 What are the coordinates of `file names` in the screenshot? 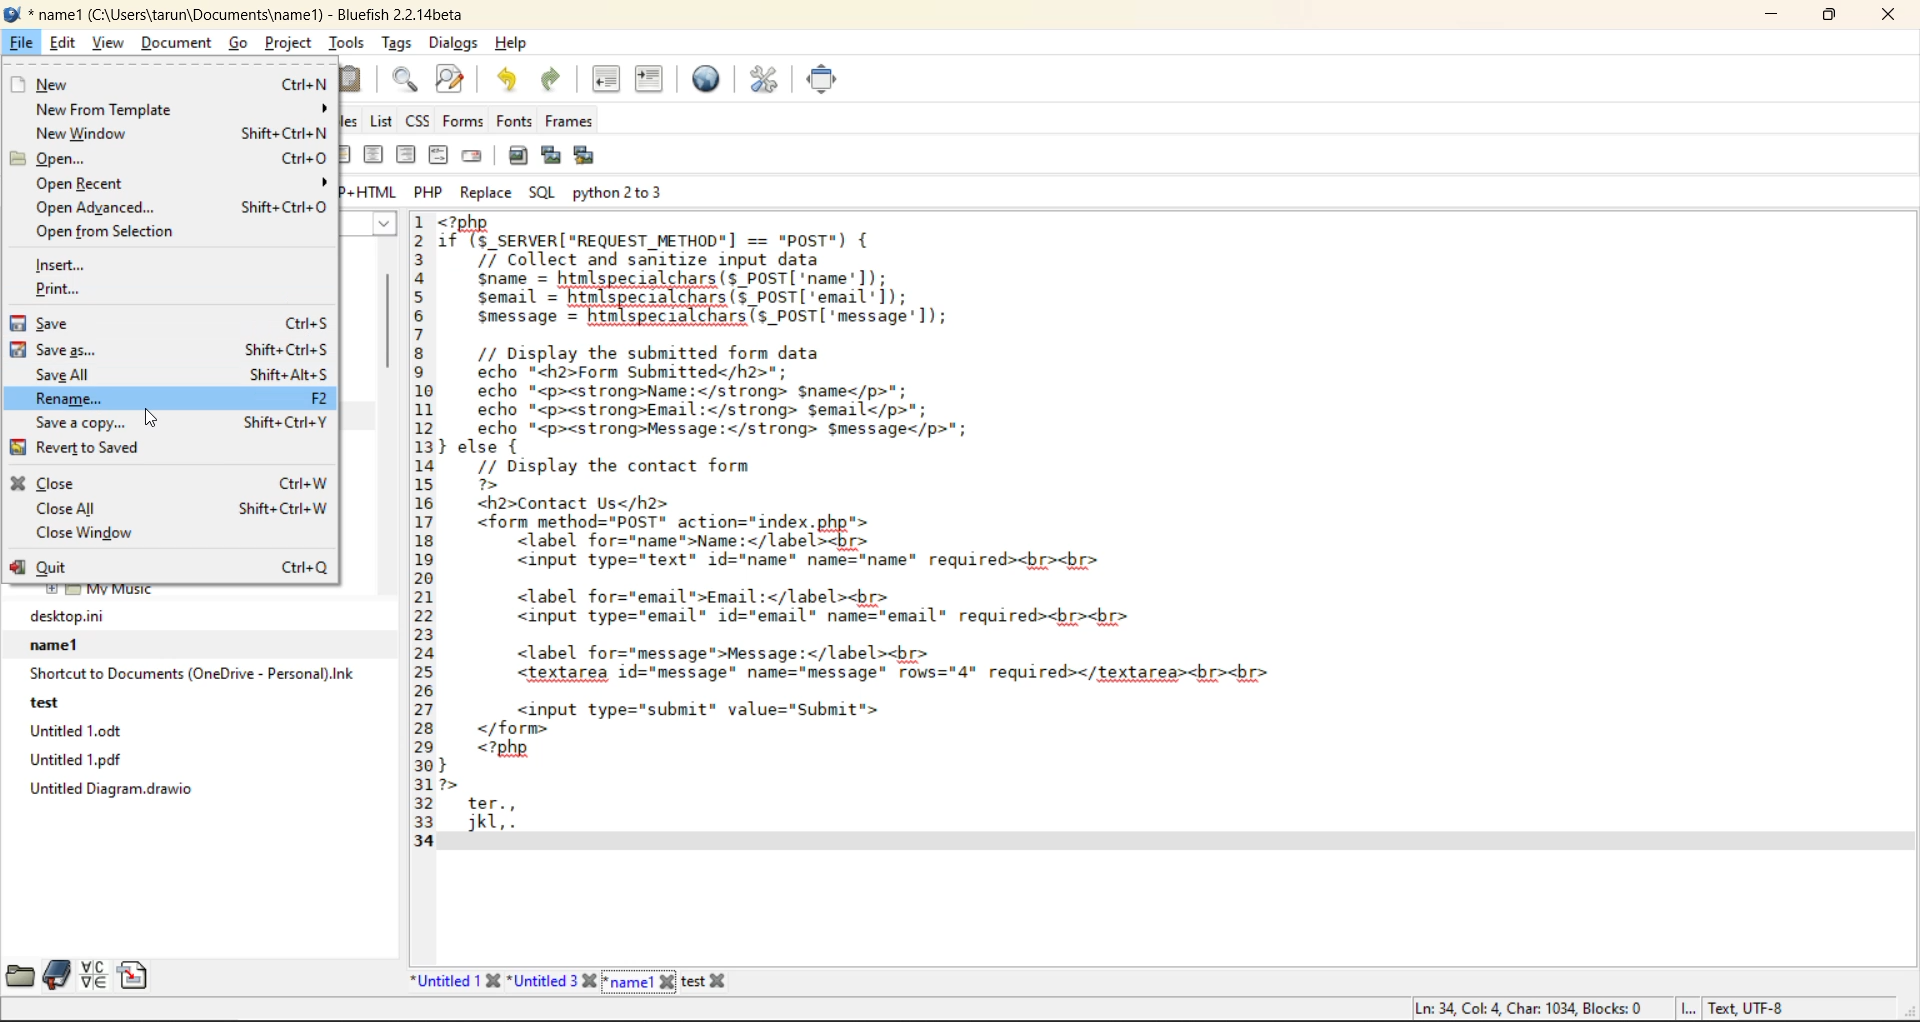 It's located at (574, 981).